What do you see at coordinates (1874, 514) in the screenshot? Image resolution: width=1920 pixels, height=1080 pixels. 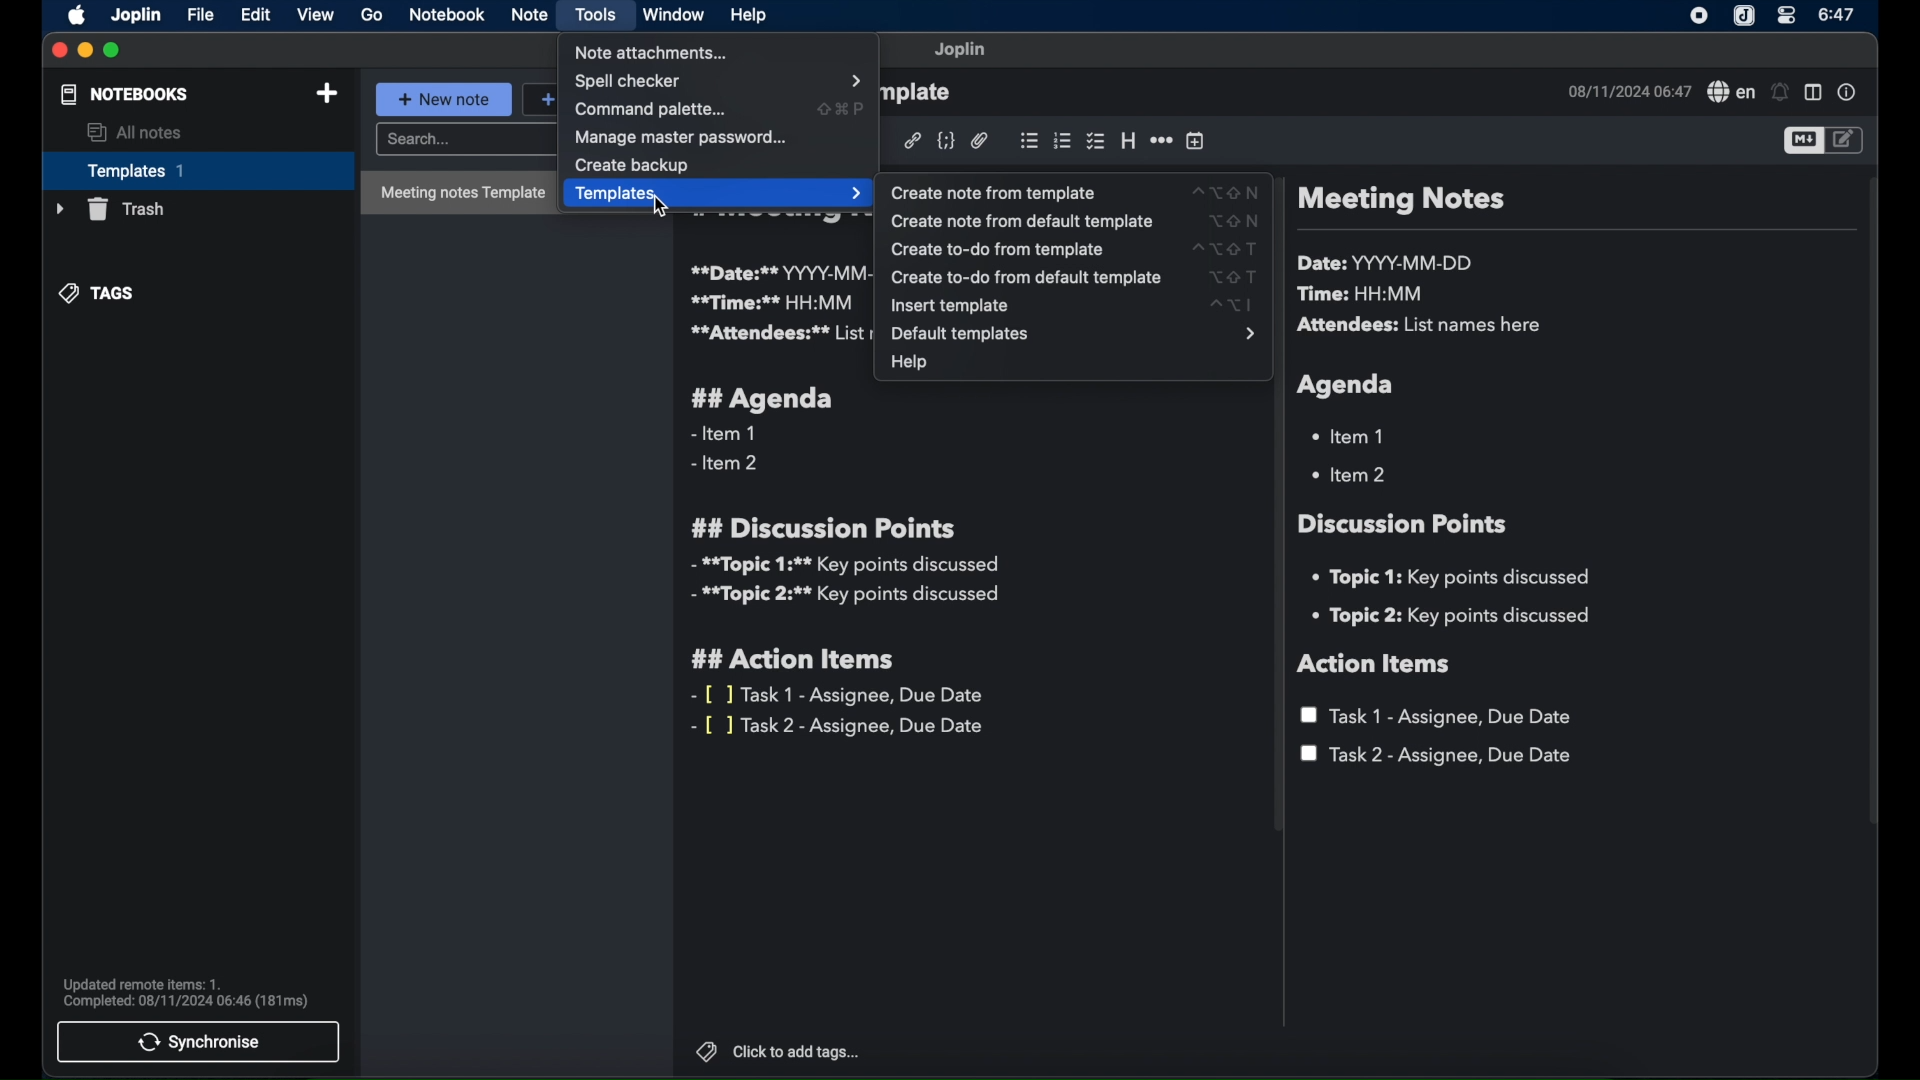 I see `scroll bar` at bounding box center [1874, 514].